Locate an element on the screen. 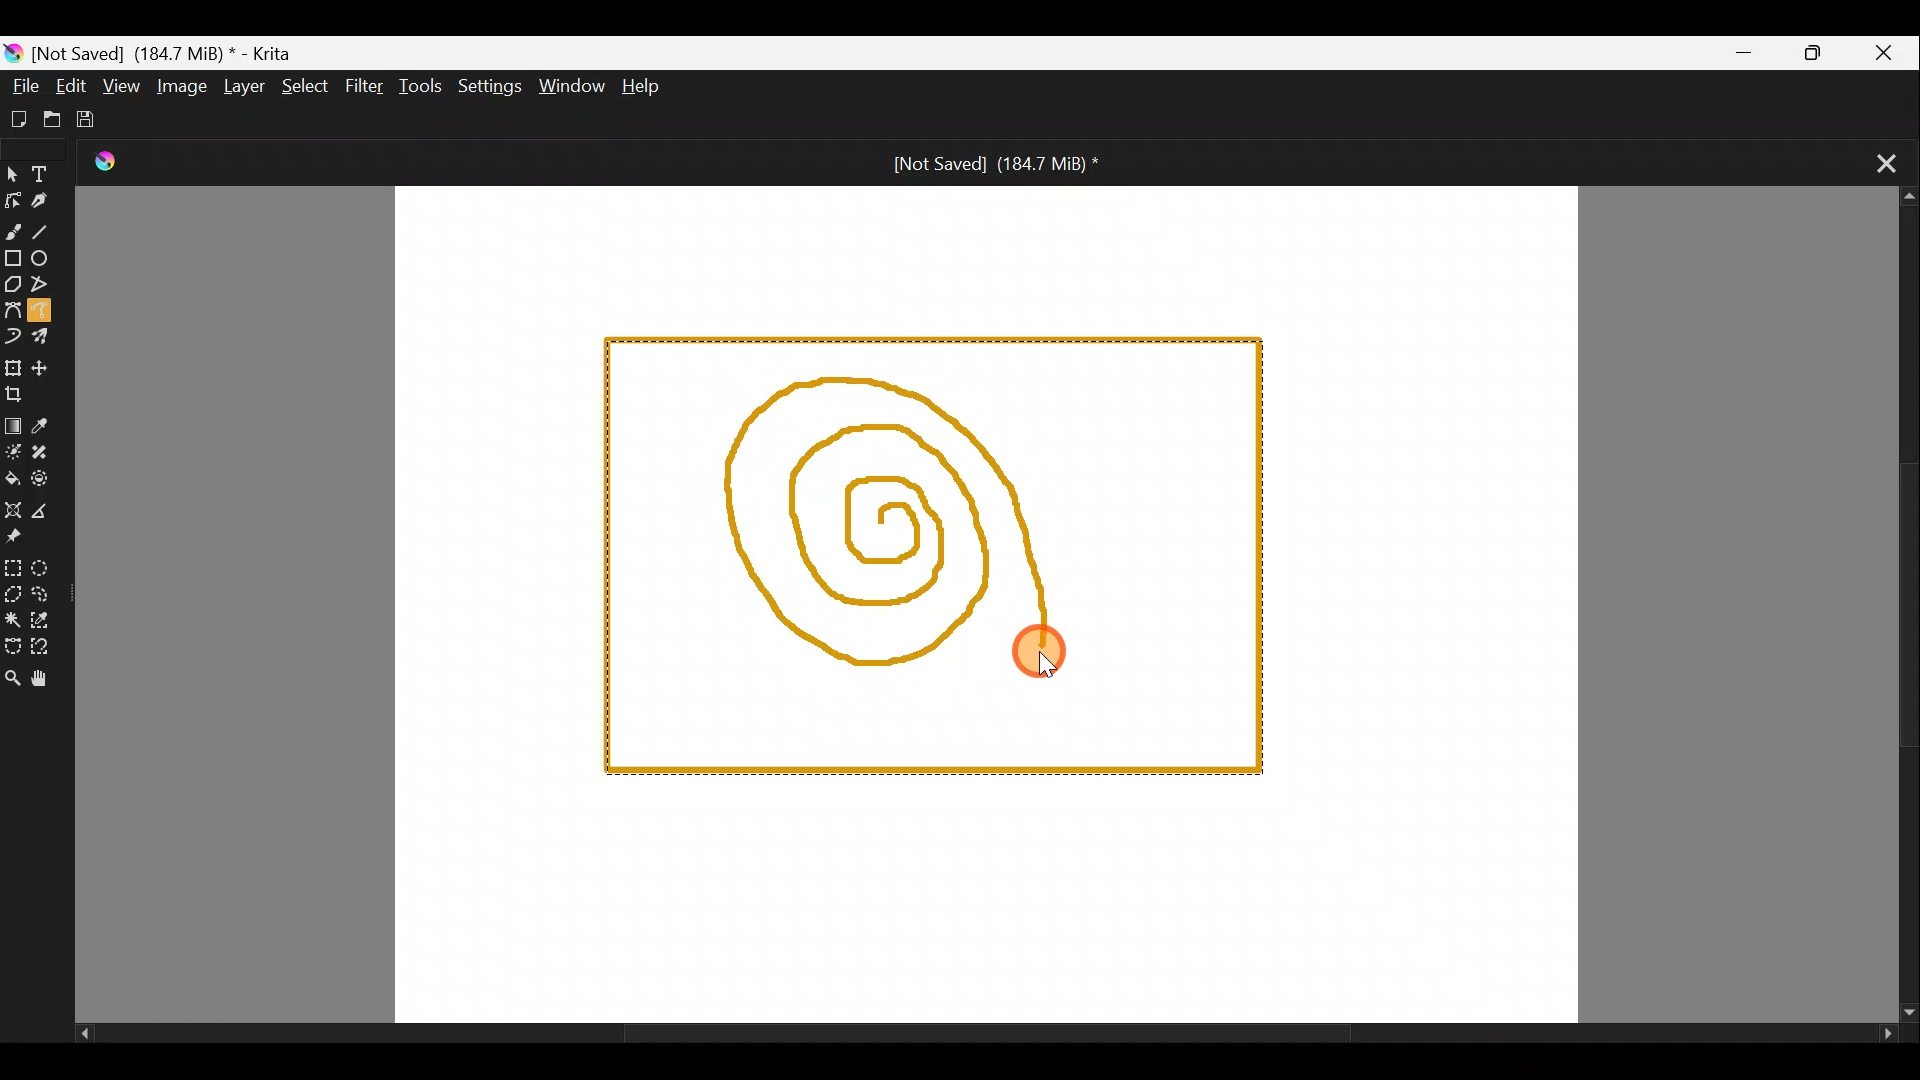 This screenshot has height=1080, width=1920. Move a layer is located at coordinates (44, 370).